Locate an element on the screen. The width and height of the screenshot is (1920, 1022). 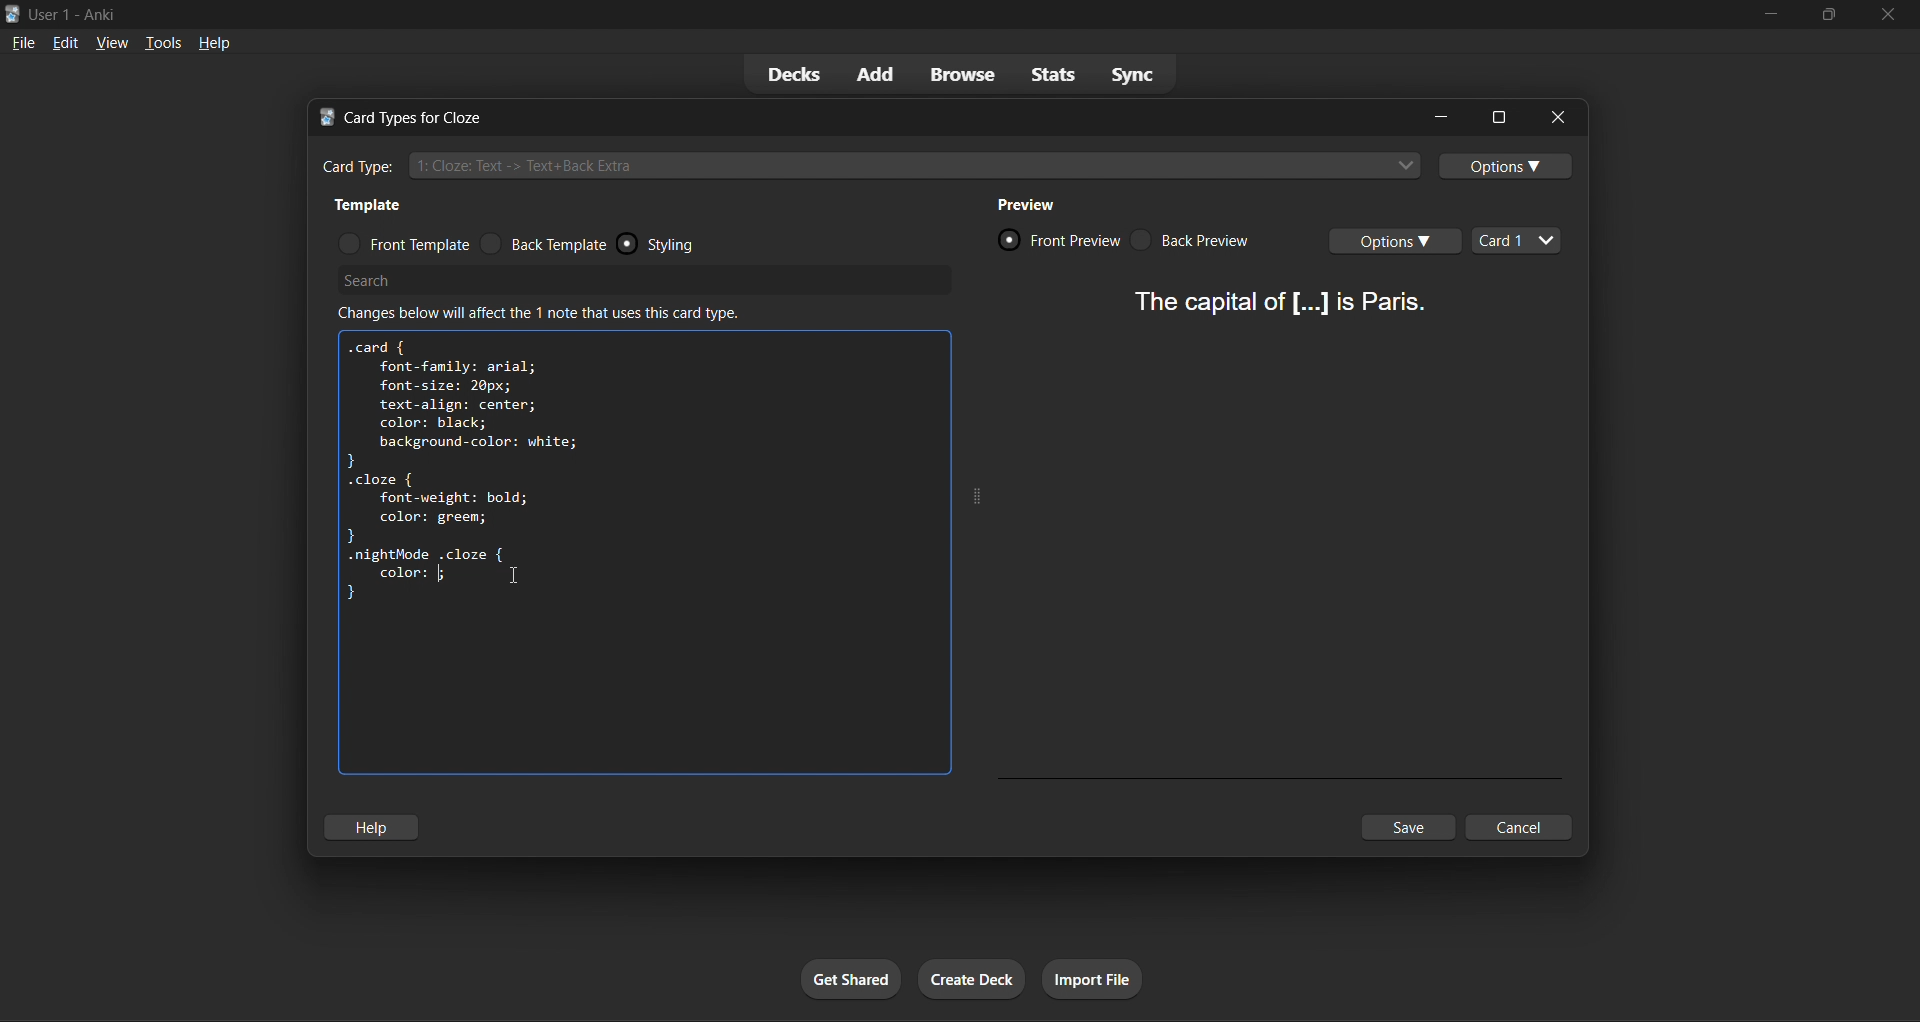
styling radio button is located at coordinates (701, 244).